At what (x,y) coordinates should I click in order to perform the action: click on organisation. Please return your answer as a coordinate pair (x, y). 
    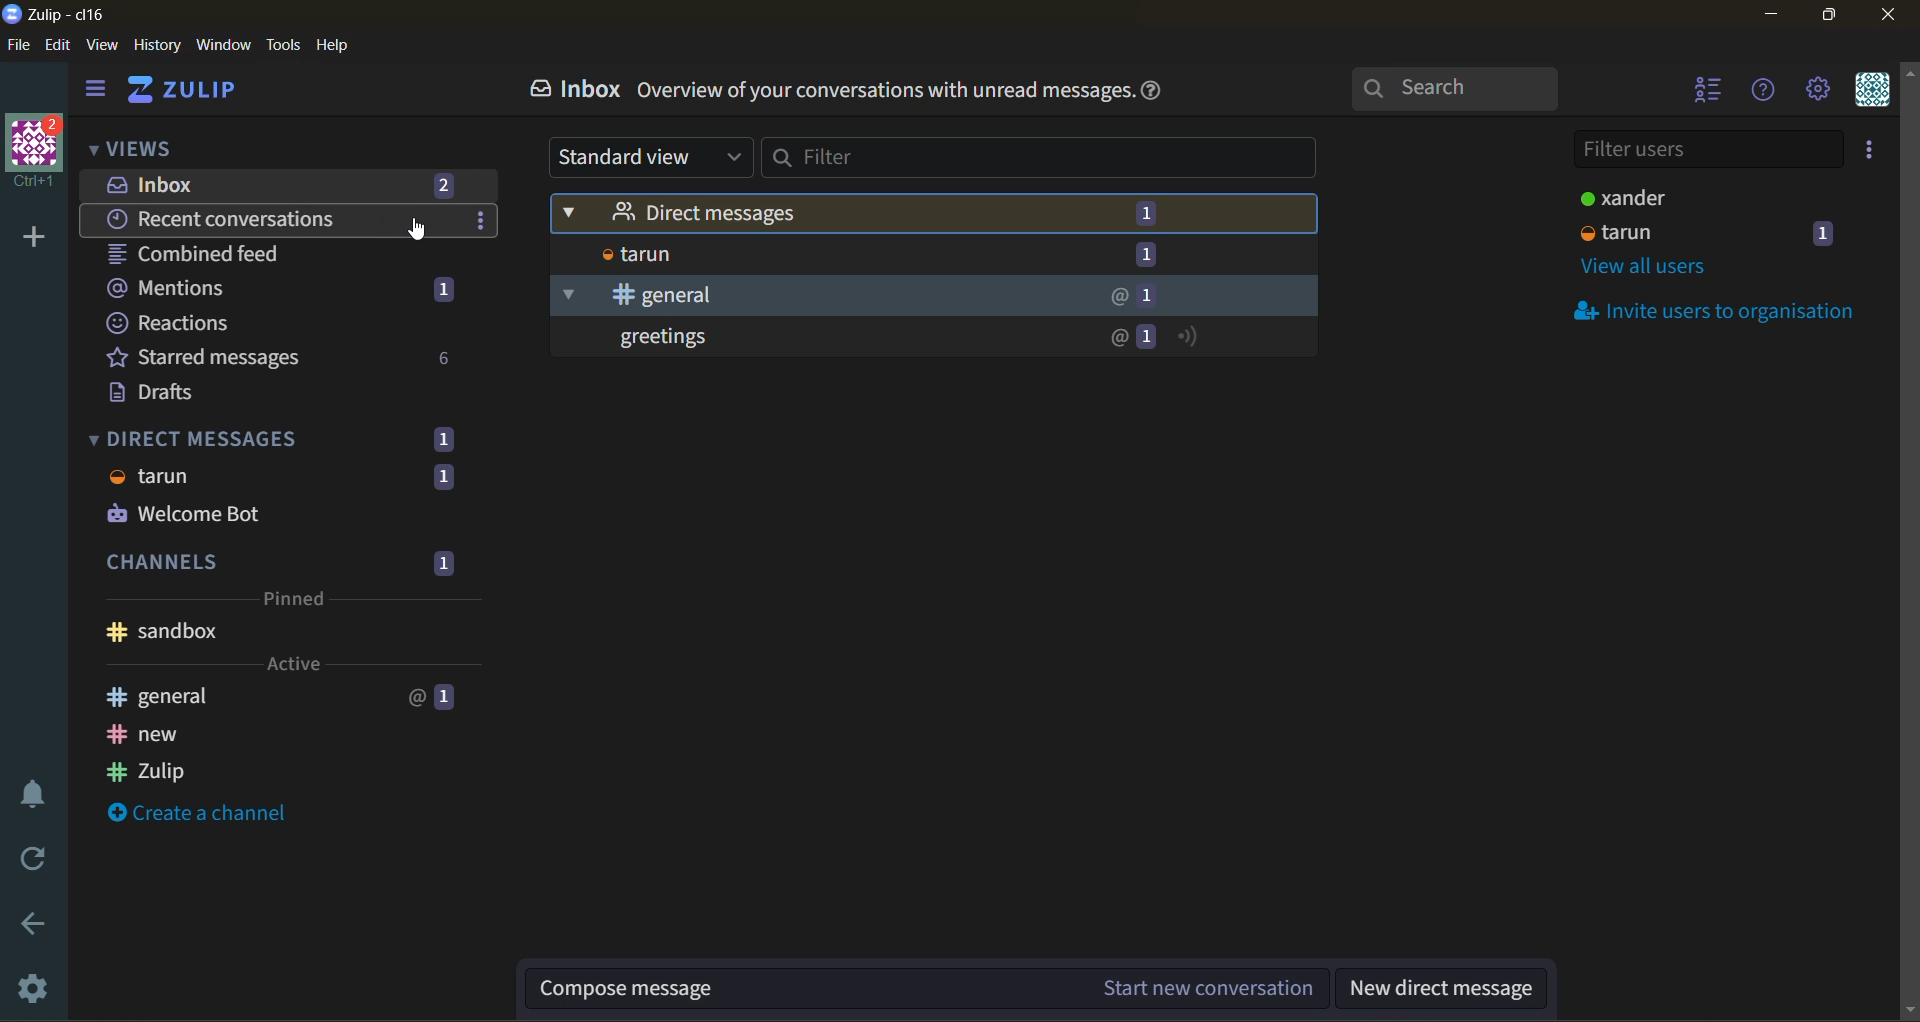
    Looking at the image, I should click on (38, 152).